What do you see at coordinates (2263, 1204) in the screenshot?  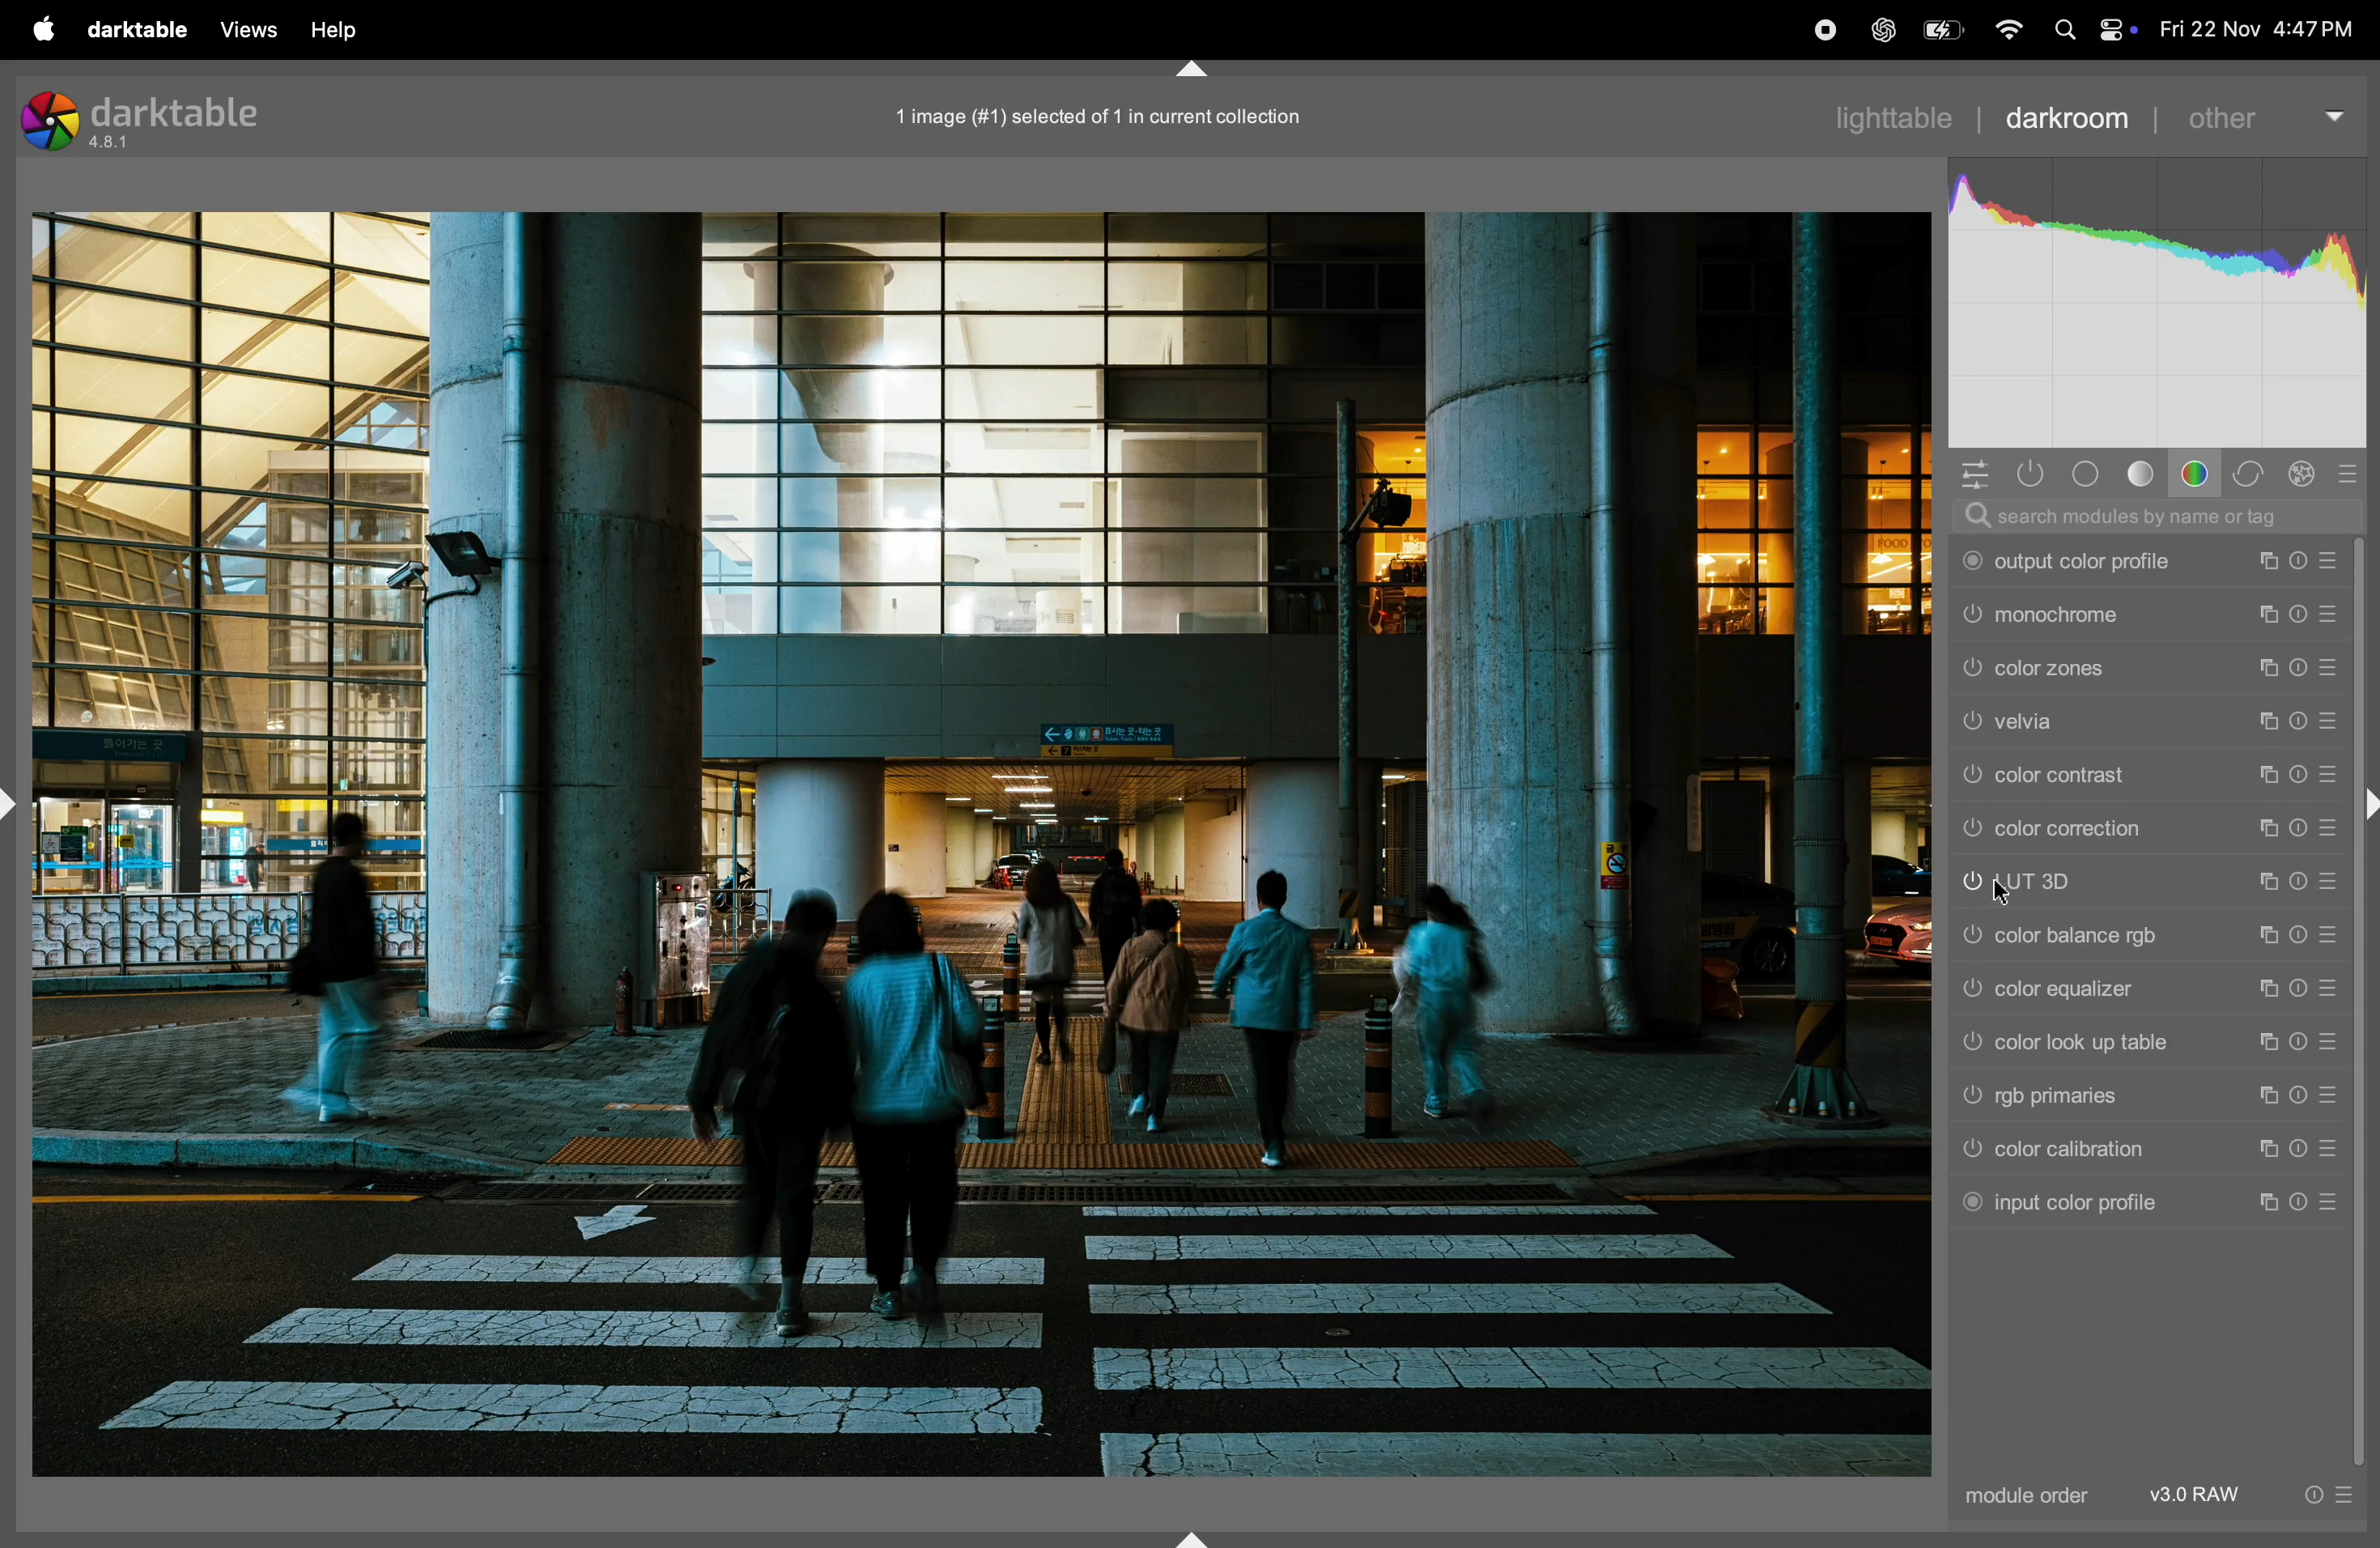 I see `multiple instance actions` at bounding box center [2263, 1204].